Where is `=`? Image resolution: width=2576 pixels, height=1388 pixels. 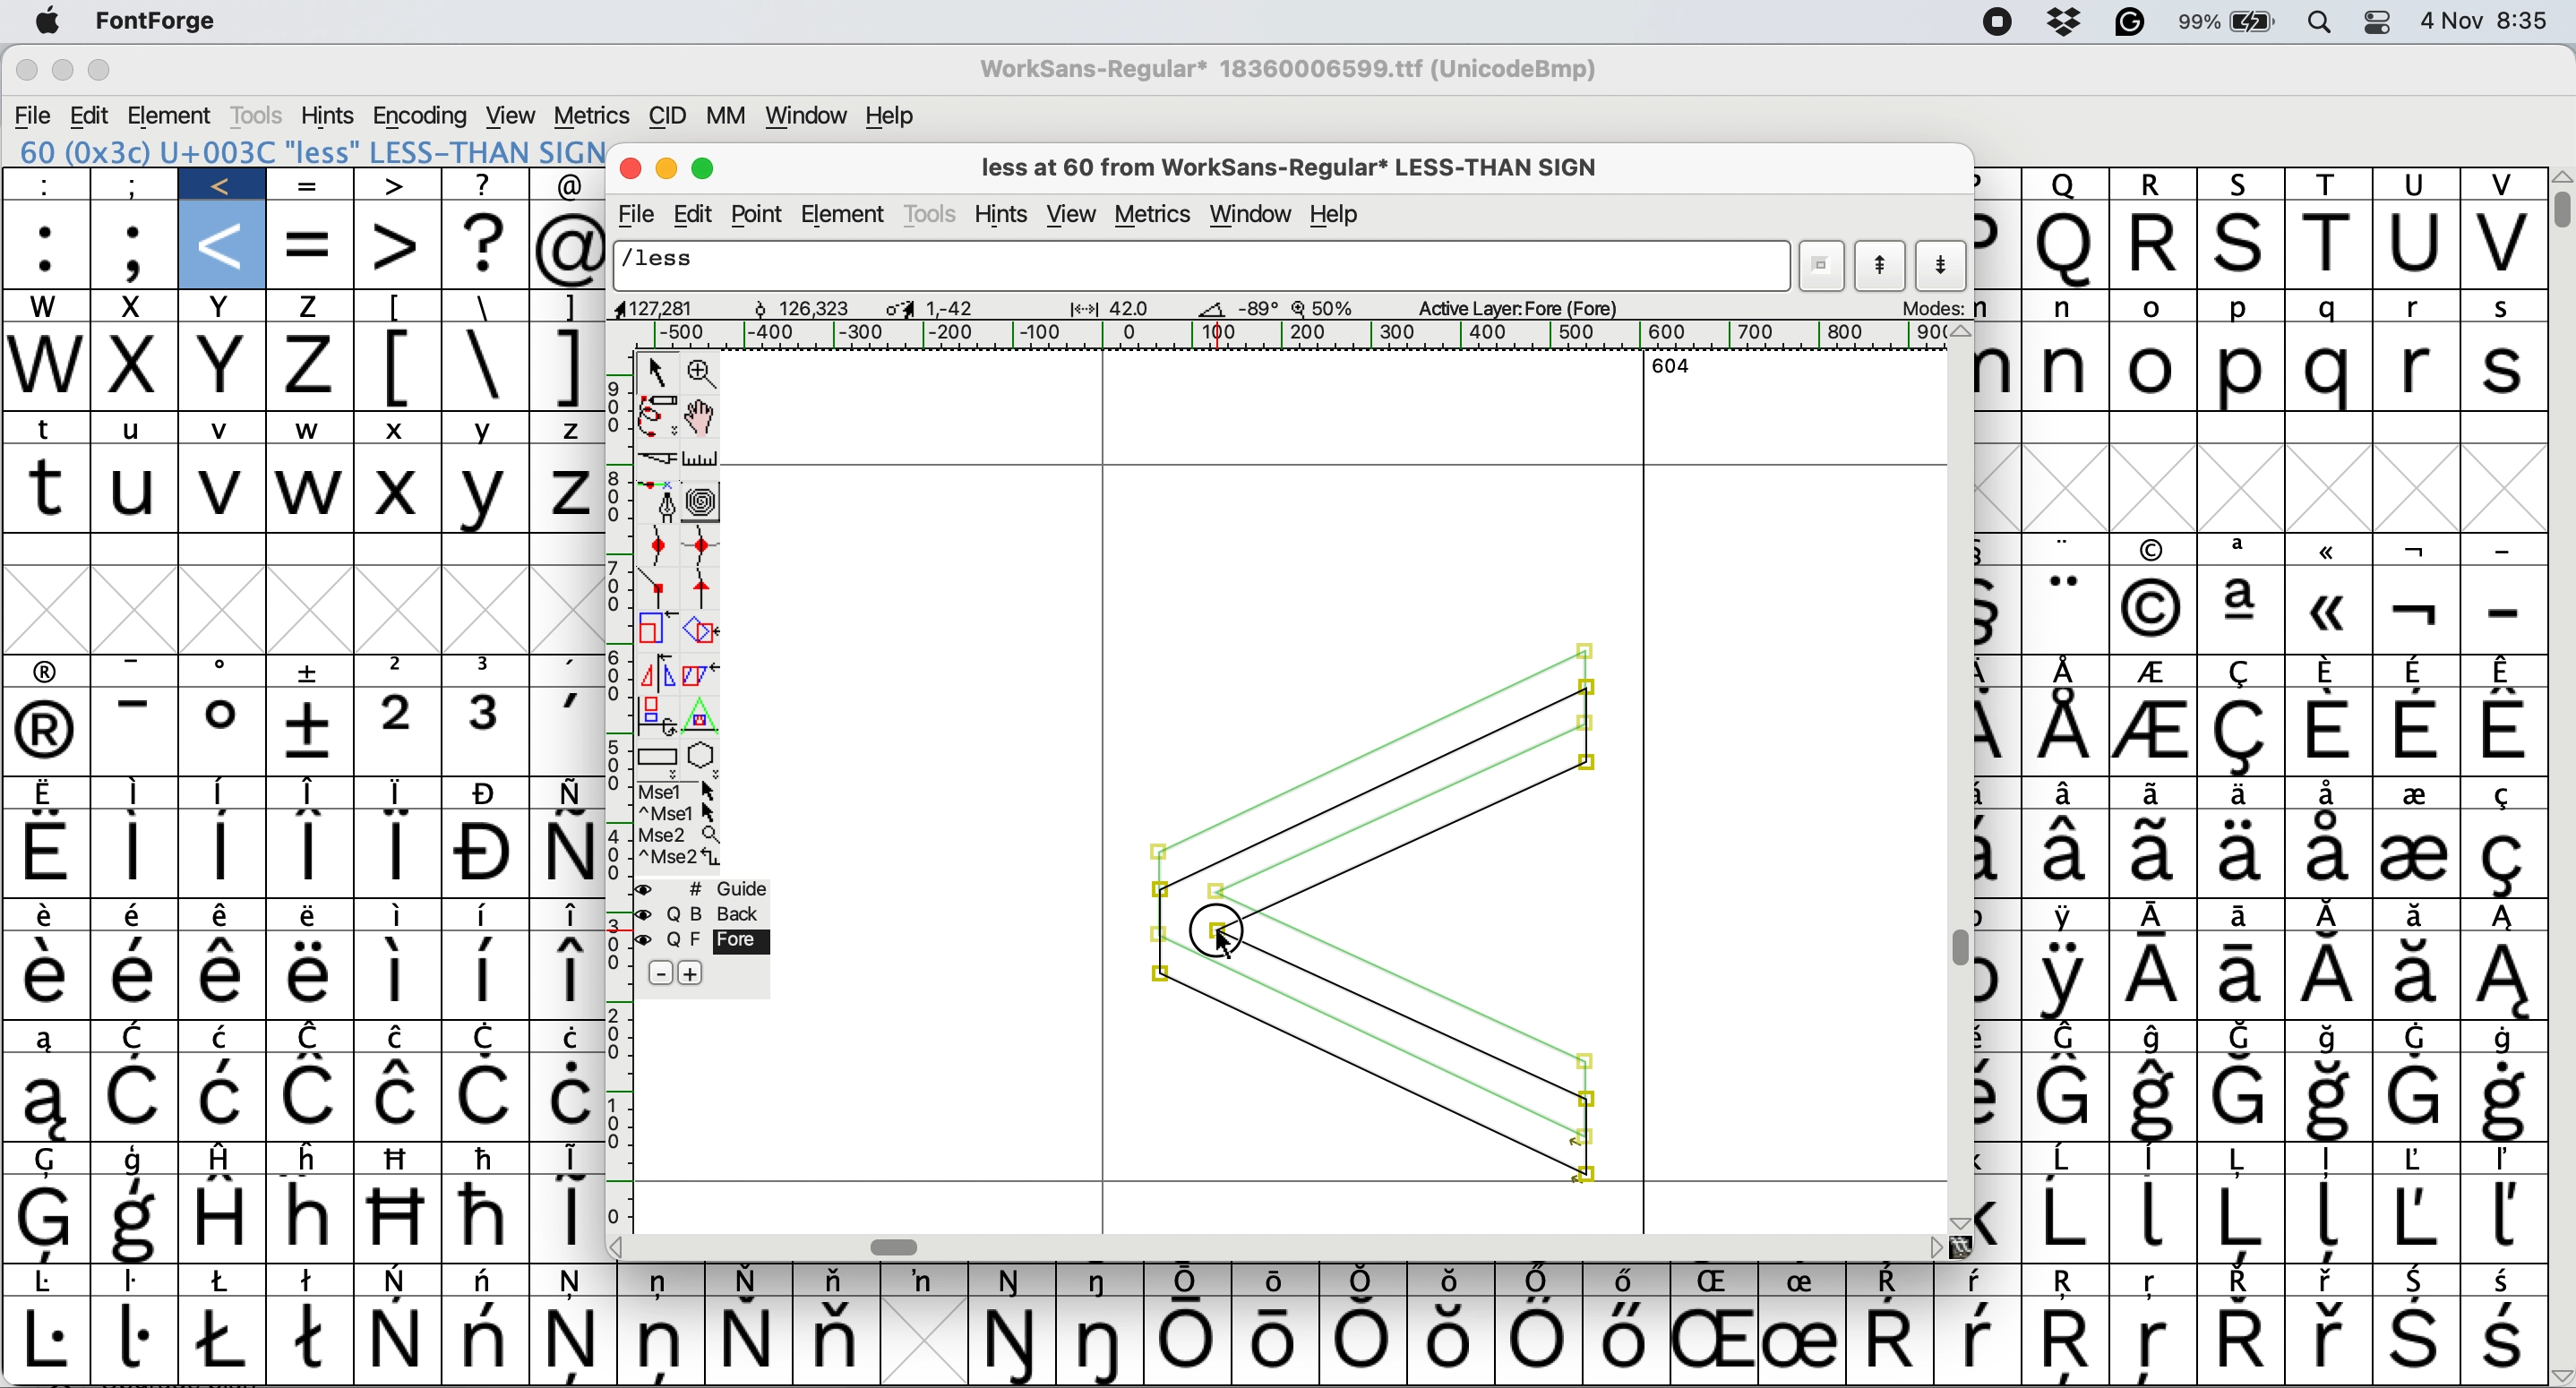 = is located at coordinates (313, 243).